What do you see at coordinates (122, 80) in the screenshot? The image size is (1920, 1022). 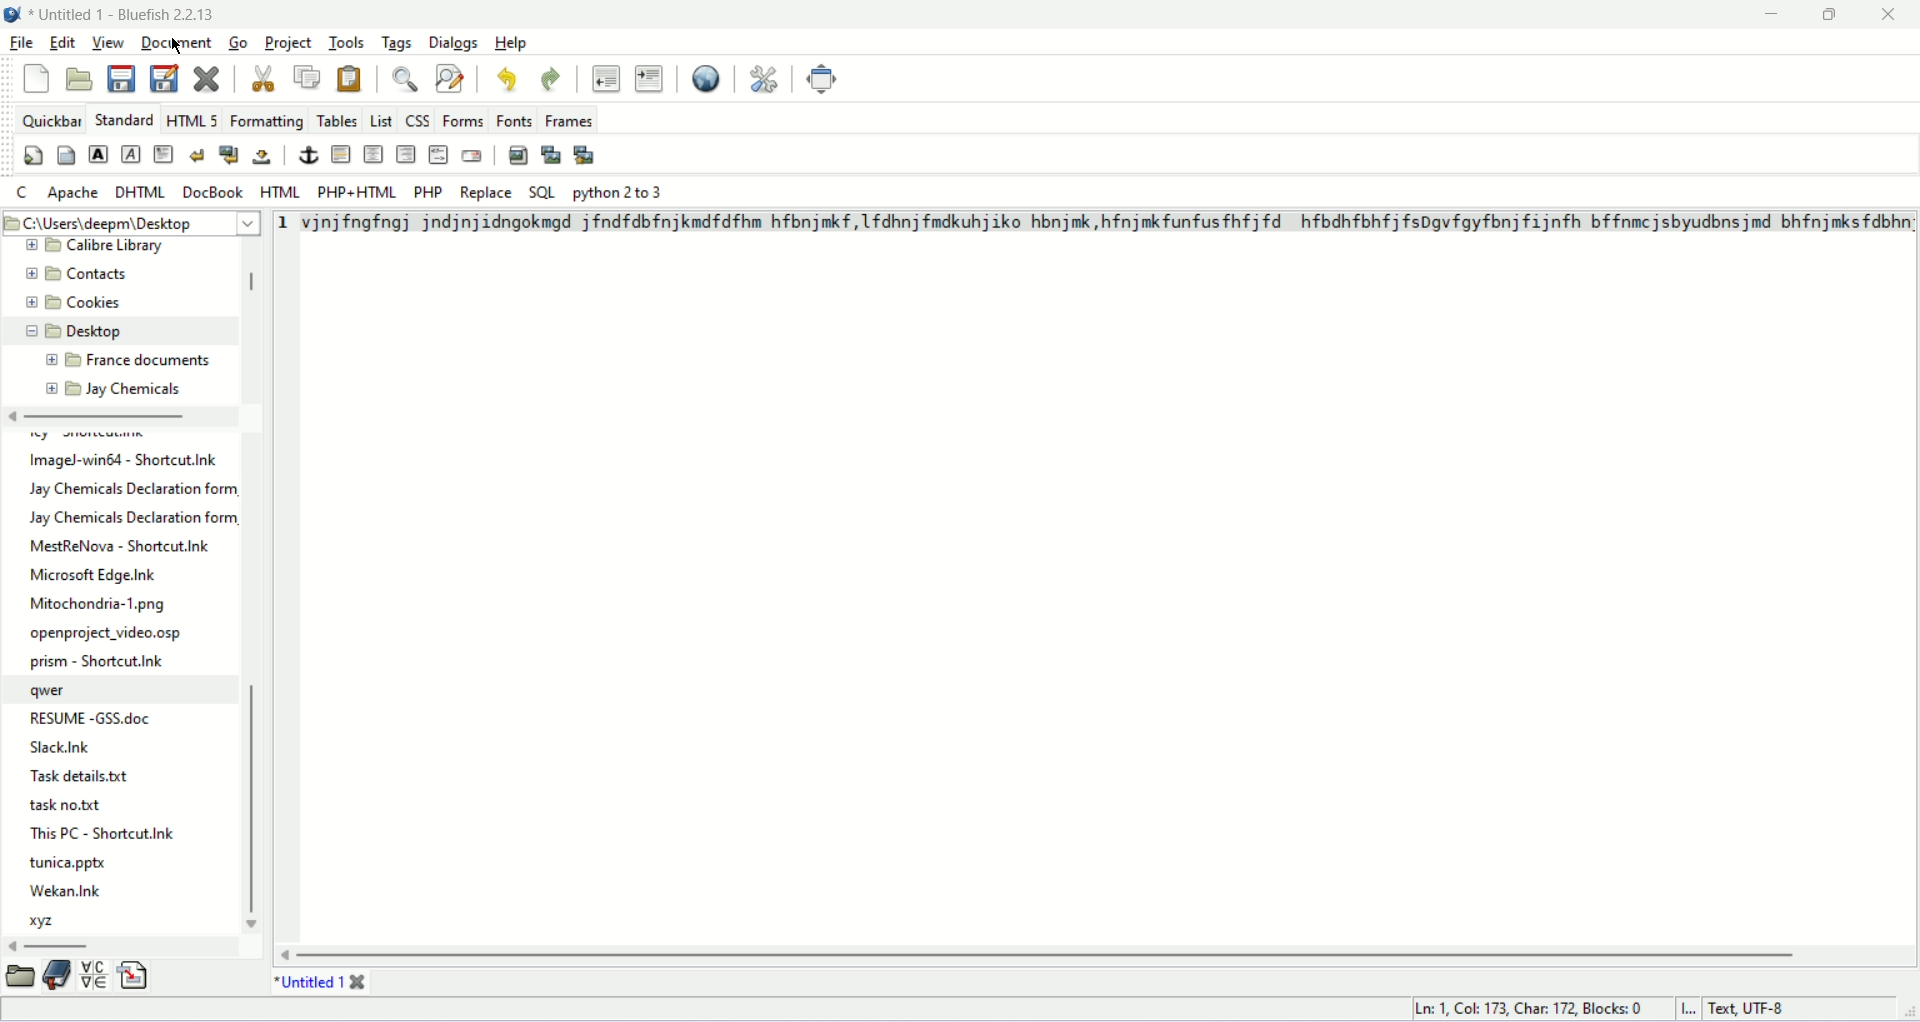 I see `save current file` at bounding box center [122, 80].